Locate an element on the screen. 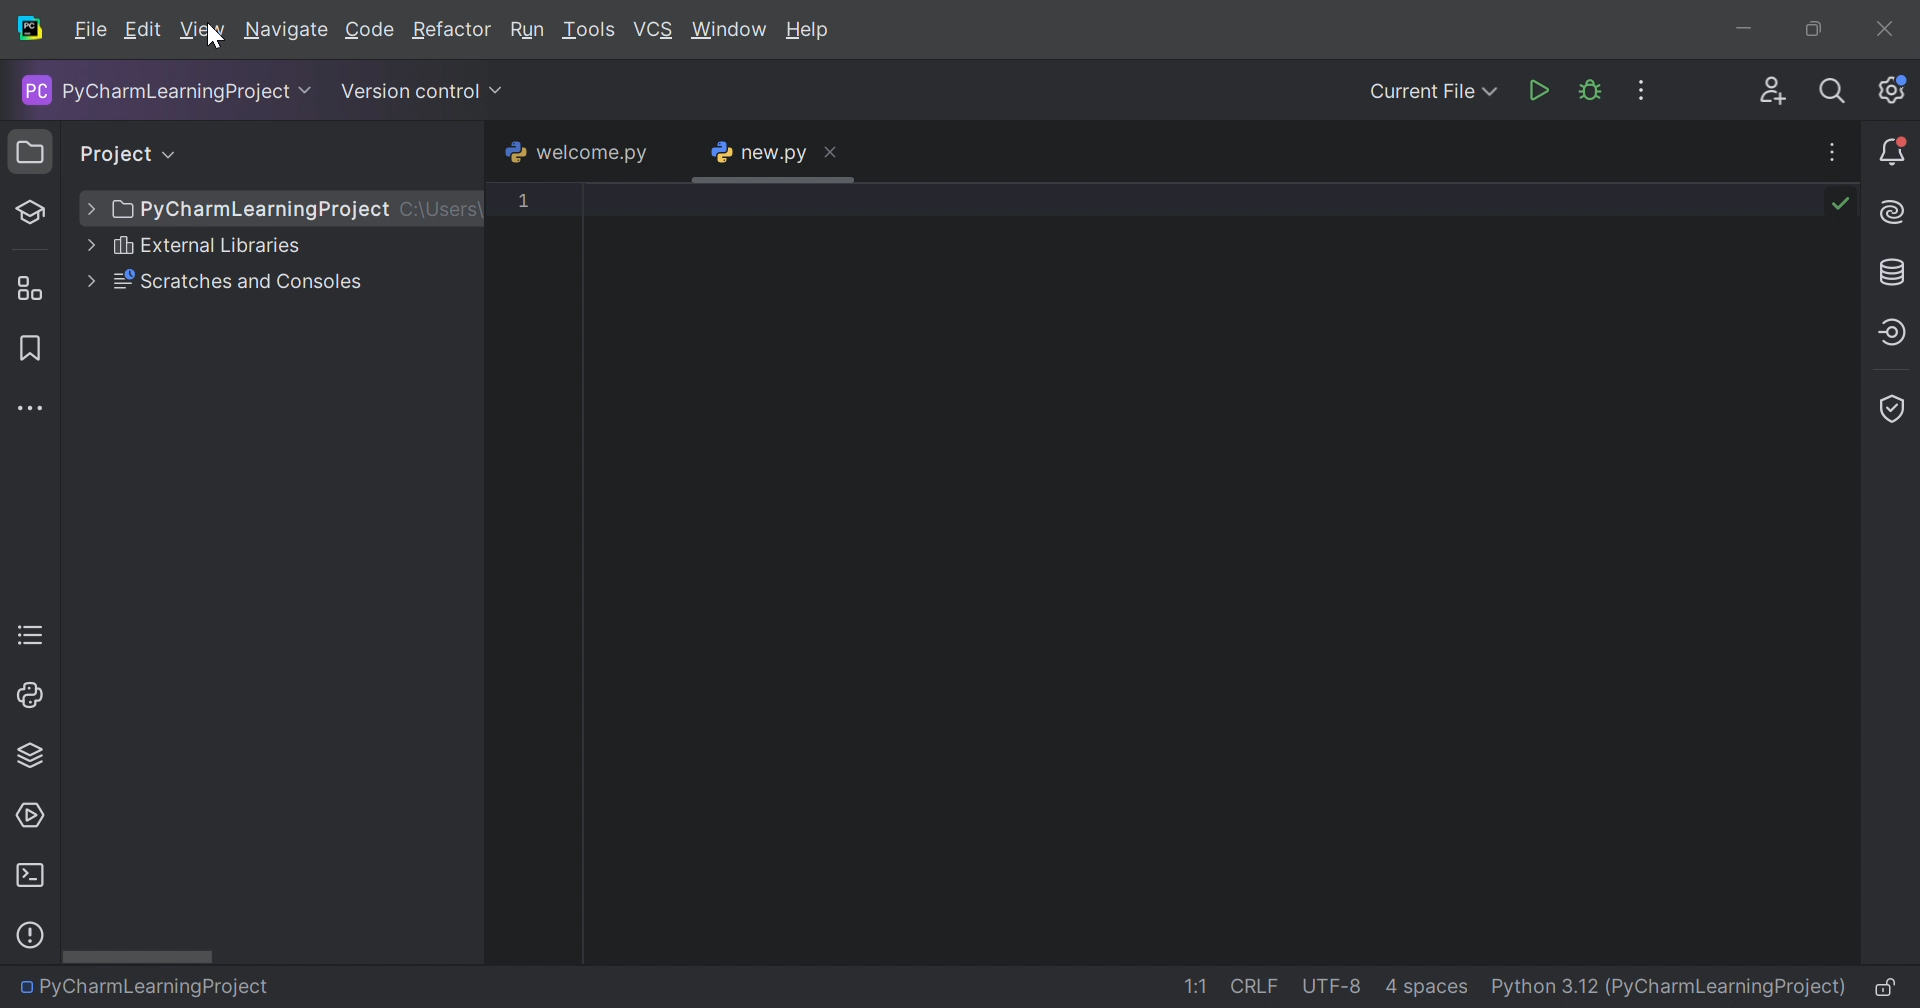  Project is located at coordinates (33, 150).